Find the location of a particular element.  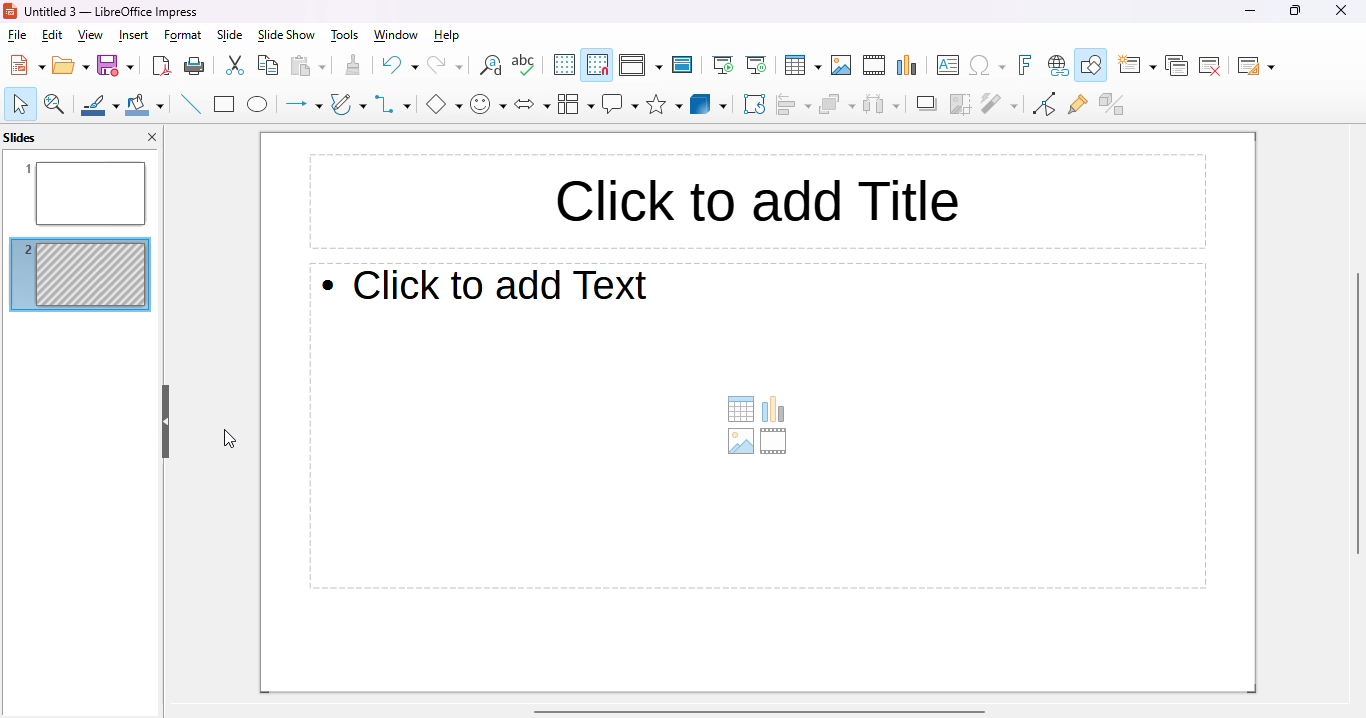

select at least three objects to distribute is located at coordinates (882, 103).